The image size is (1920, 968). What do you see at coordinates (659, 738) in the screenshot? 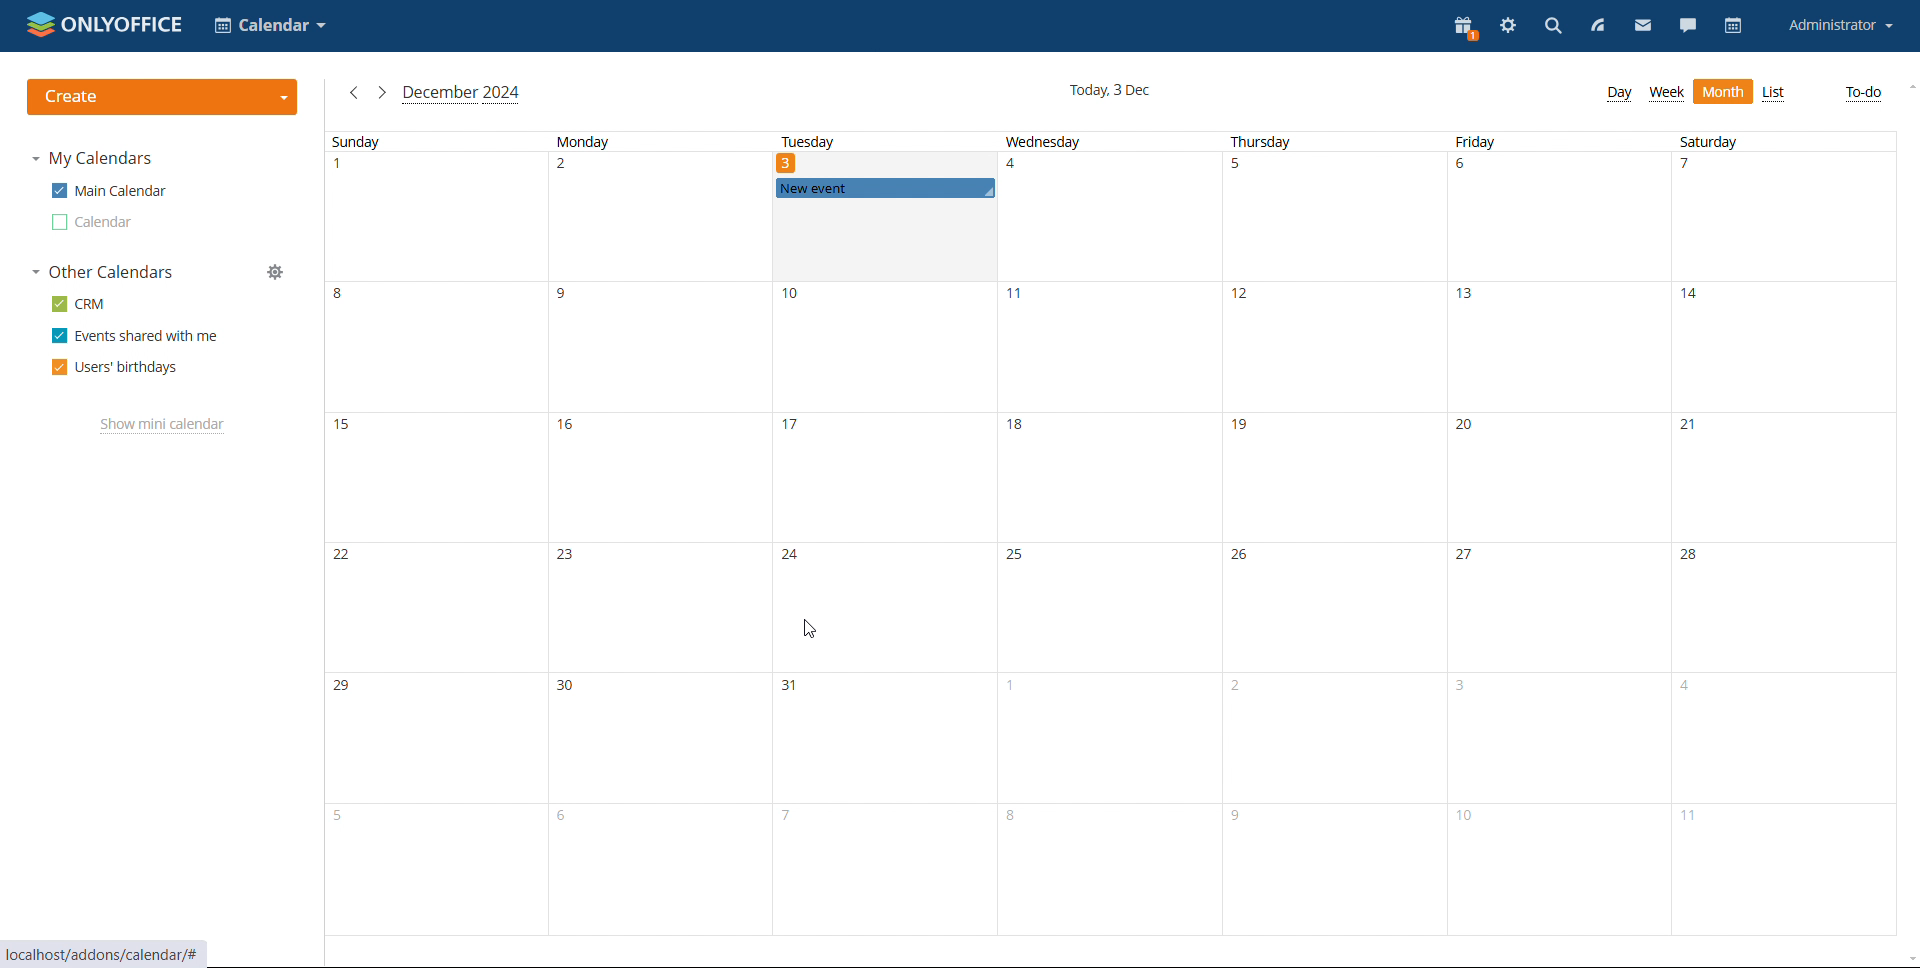
I see `date` at bounding box center [659, 738].